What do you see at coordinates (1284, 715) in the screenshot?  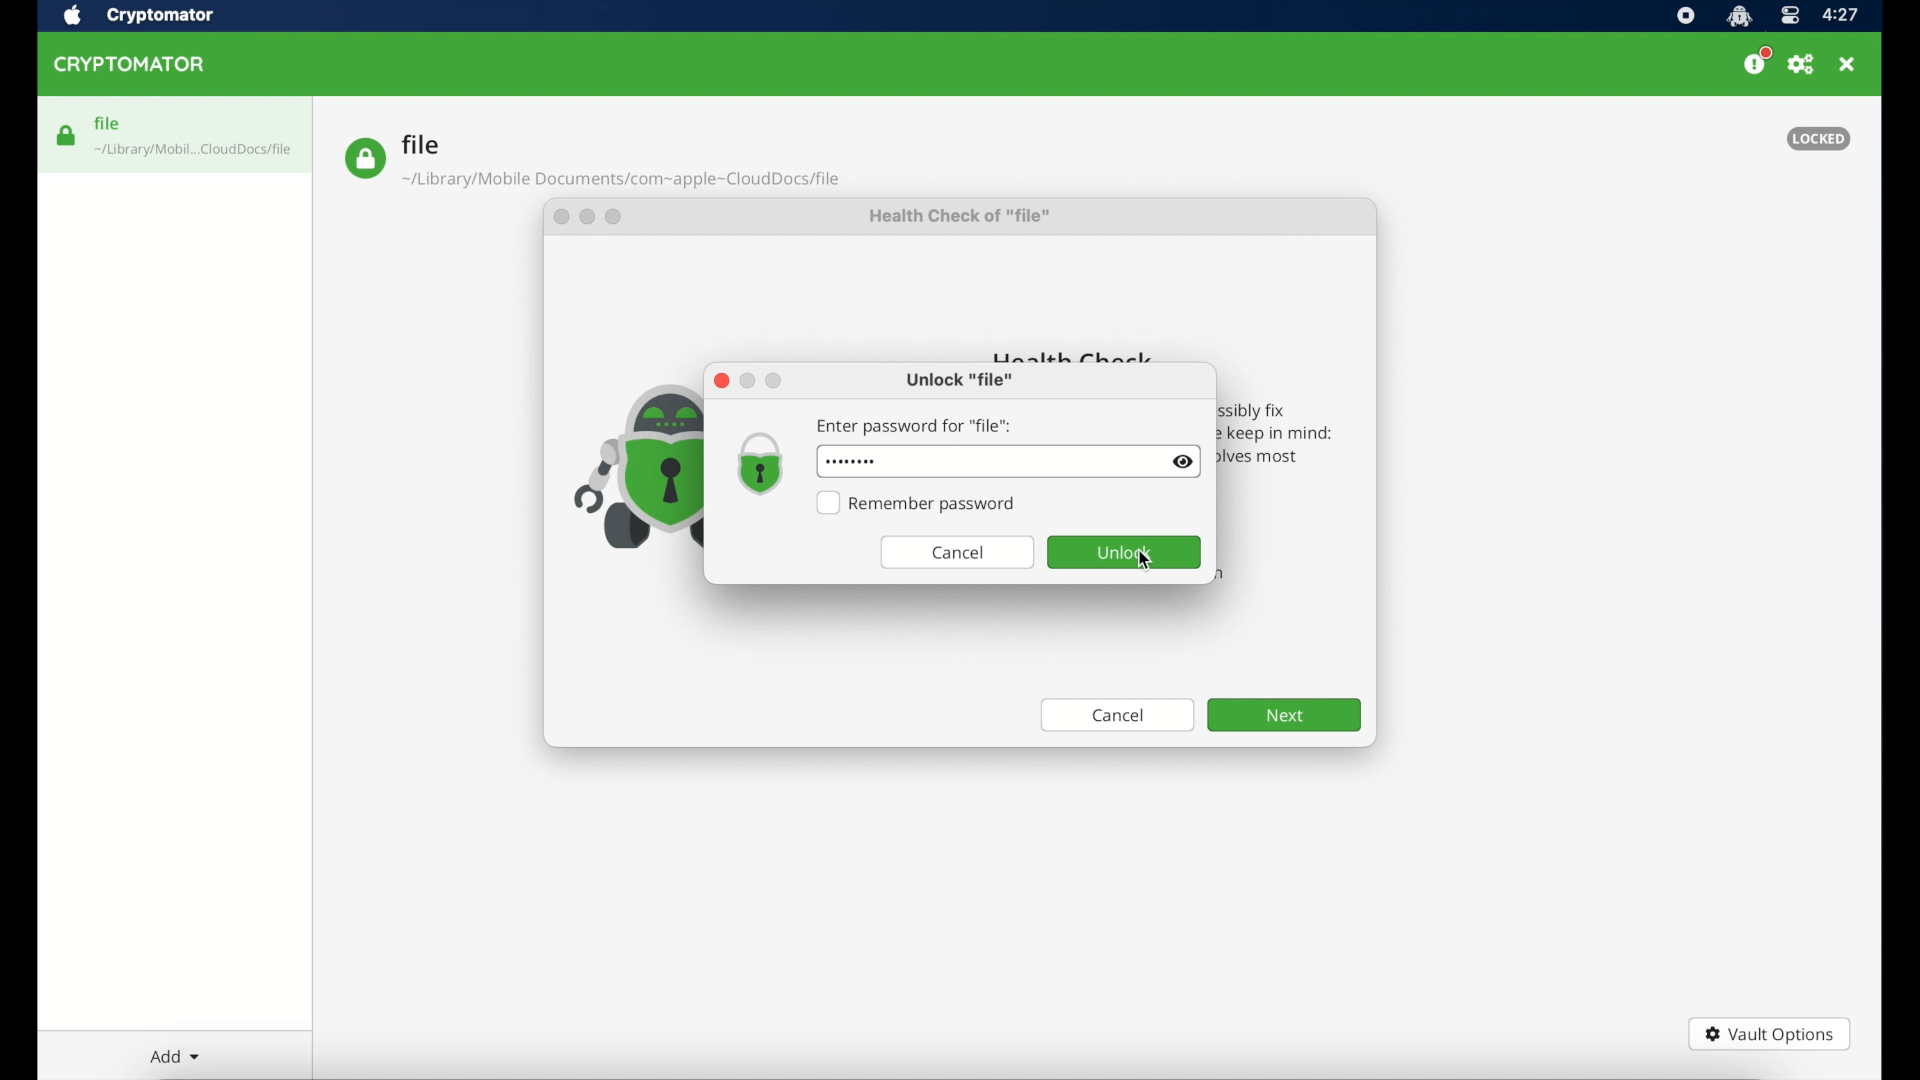 I see `next` at bounding box center [1284, 715].